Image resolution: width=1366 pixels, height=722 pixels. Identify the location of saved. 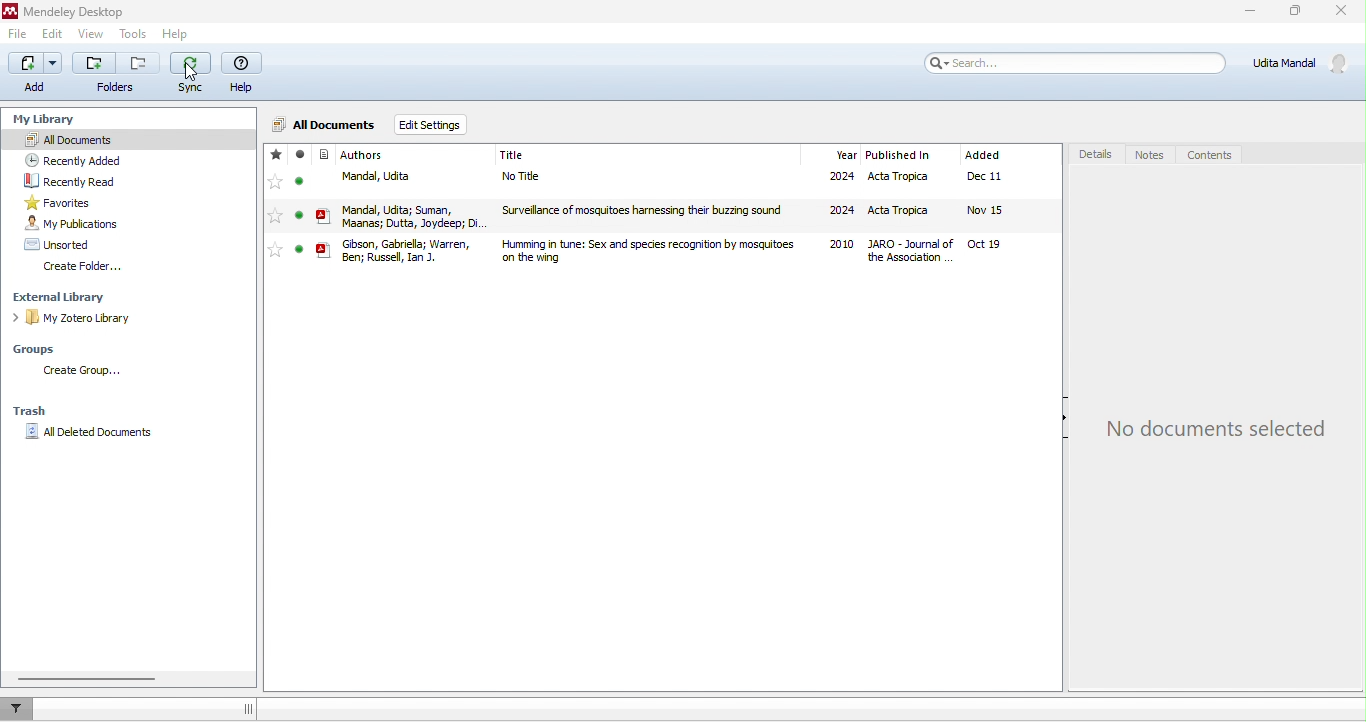
(300, 154).